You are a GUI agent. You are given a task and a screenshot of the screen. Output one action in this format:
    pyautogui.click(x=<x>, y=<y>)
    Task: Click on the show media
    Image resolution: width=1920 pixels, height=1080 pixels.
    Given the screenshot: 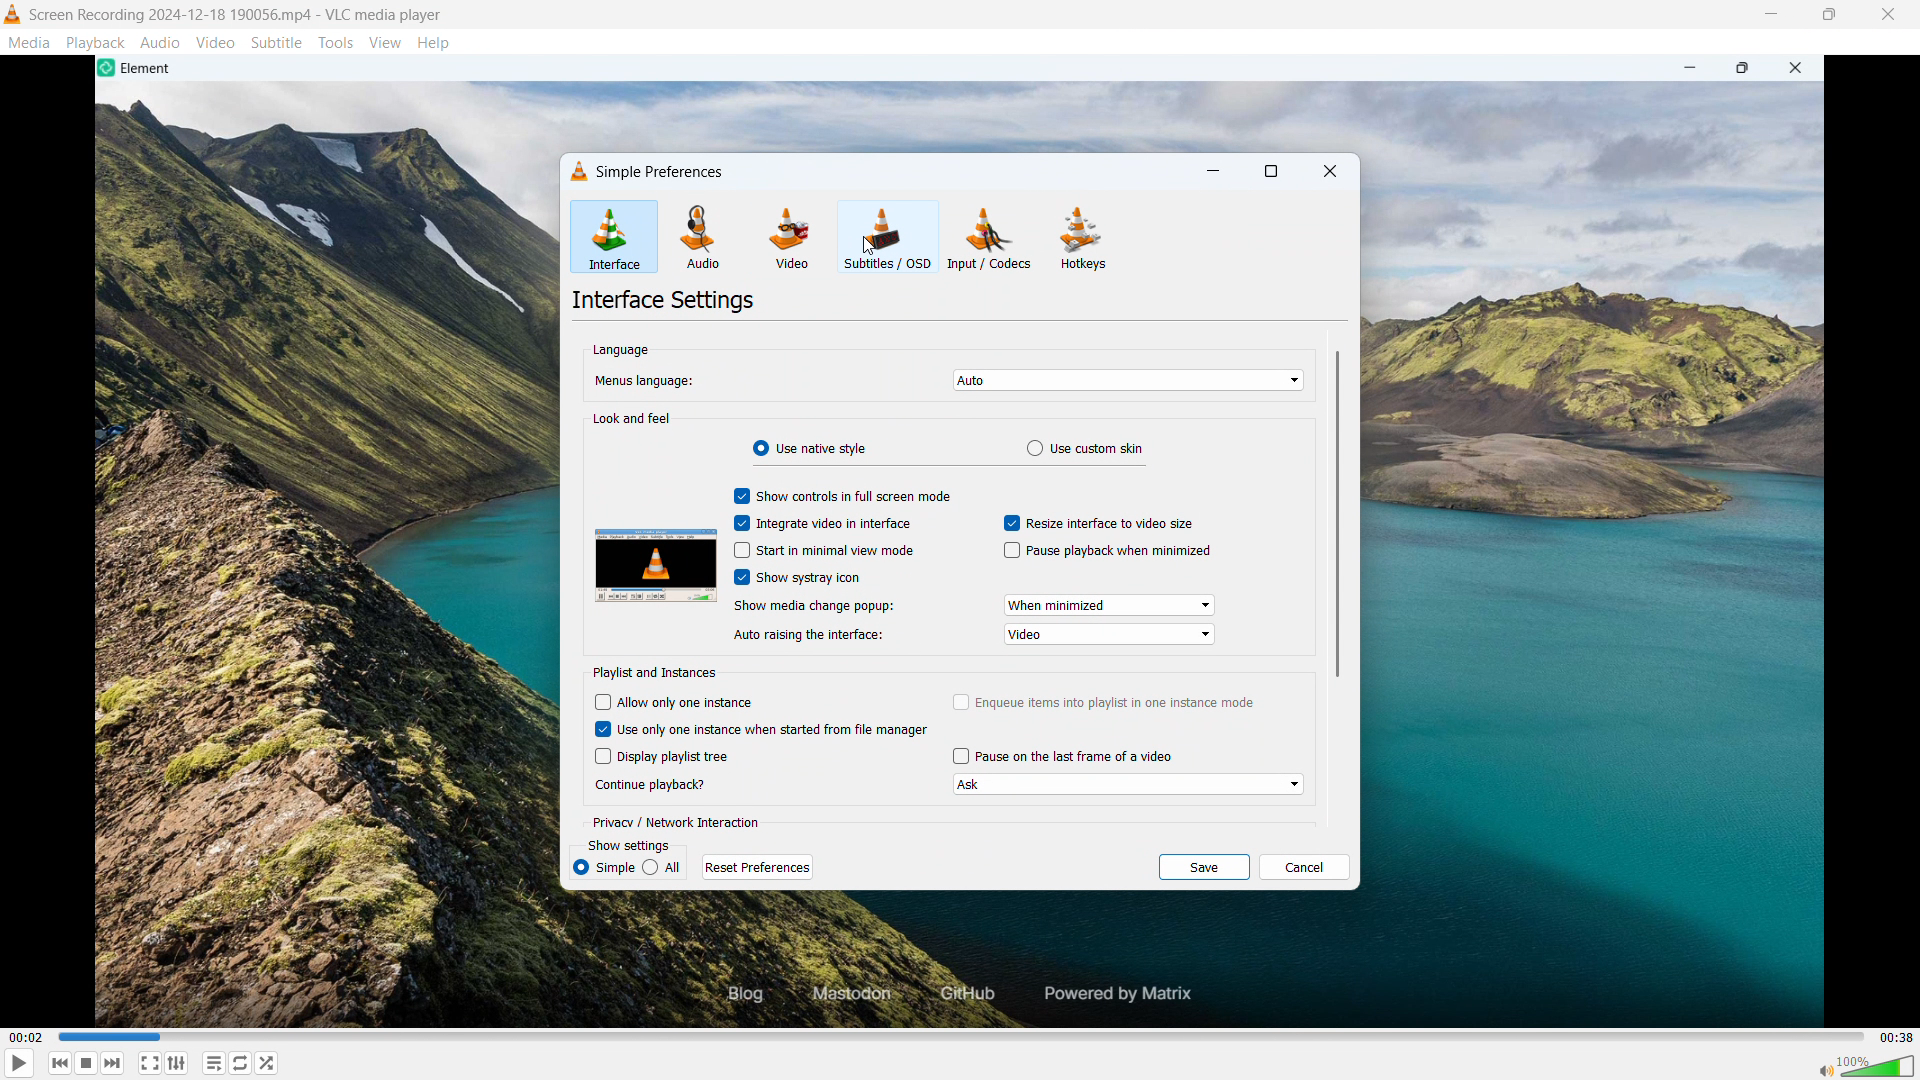 What is the action you would take?
    pyautogui.click(x=819, y=602)
    